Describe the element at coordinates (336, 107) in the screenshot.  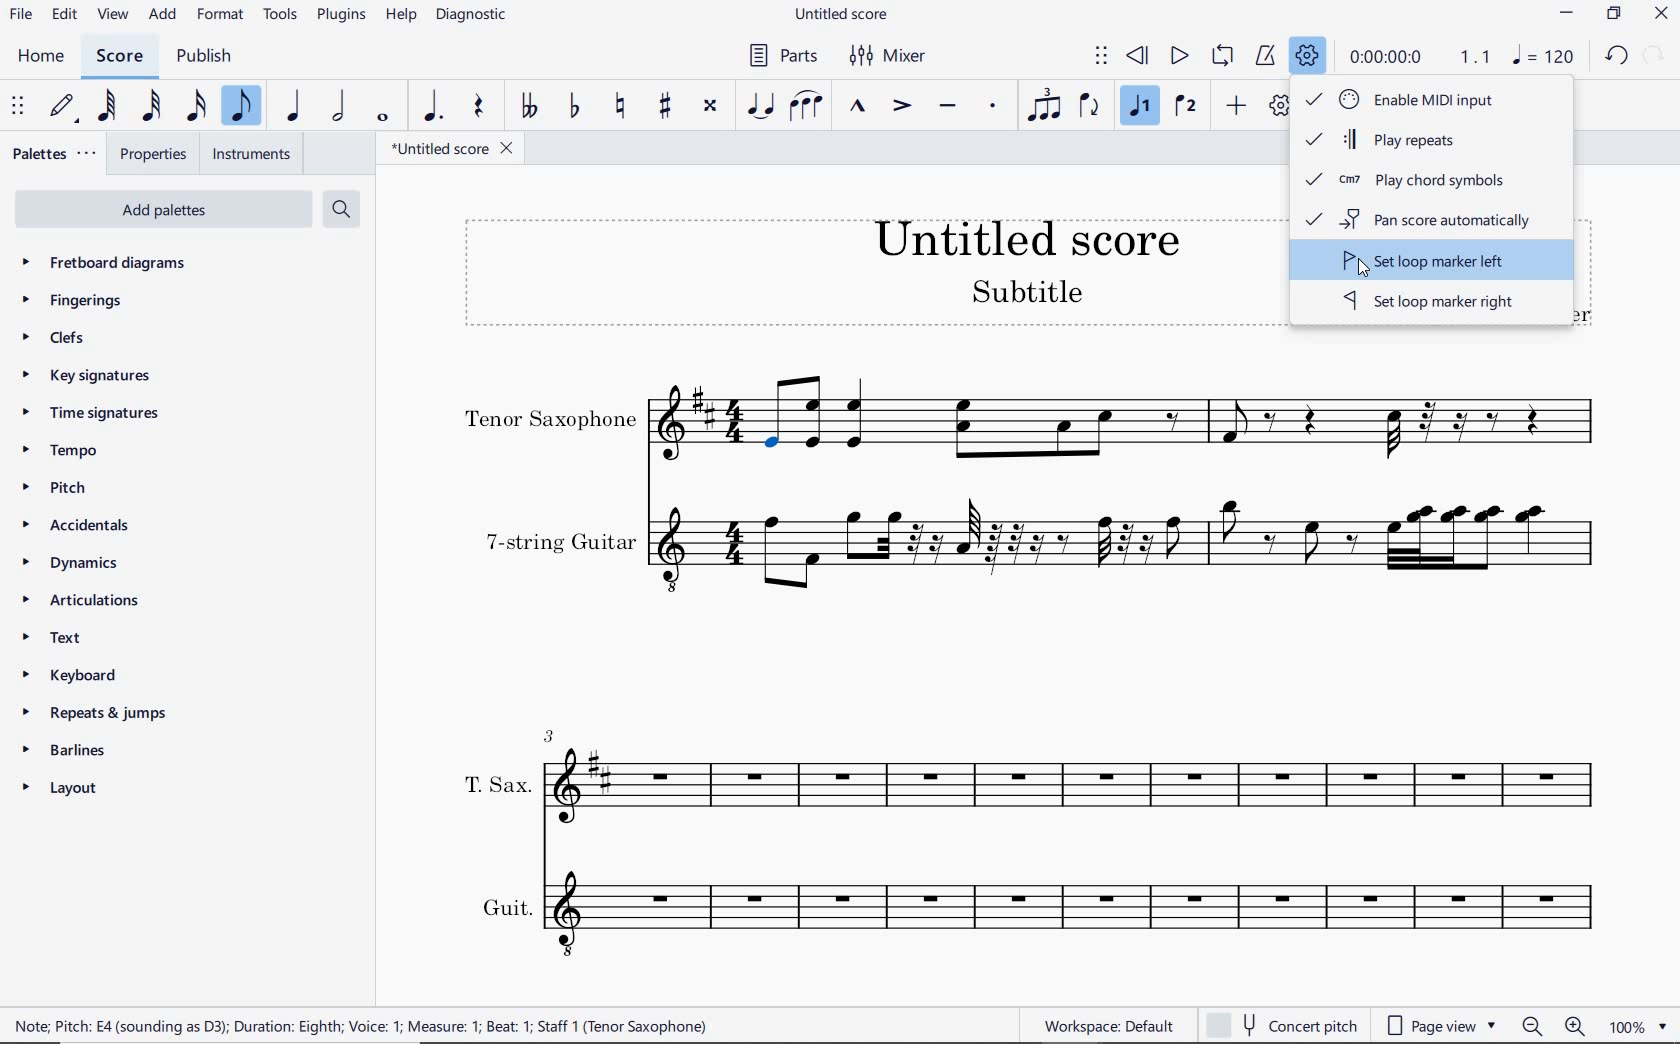
I see `HALF NOTE` at that location.